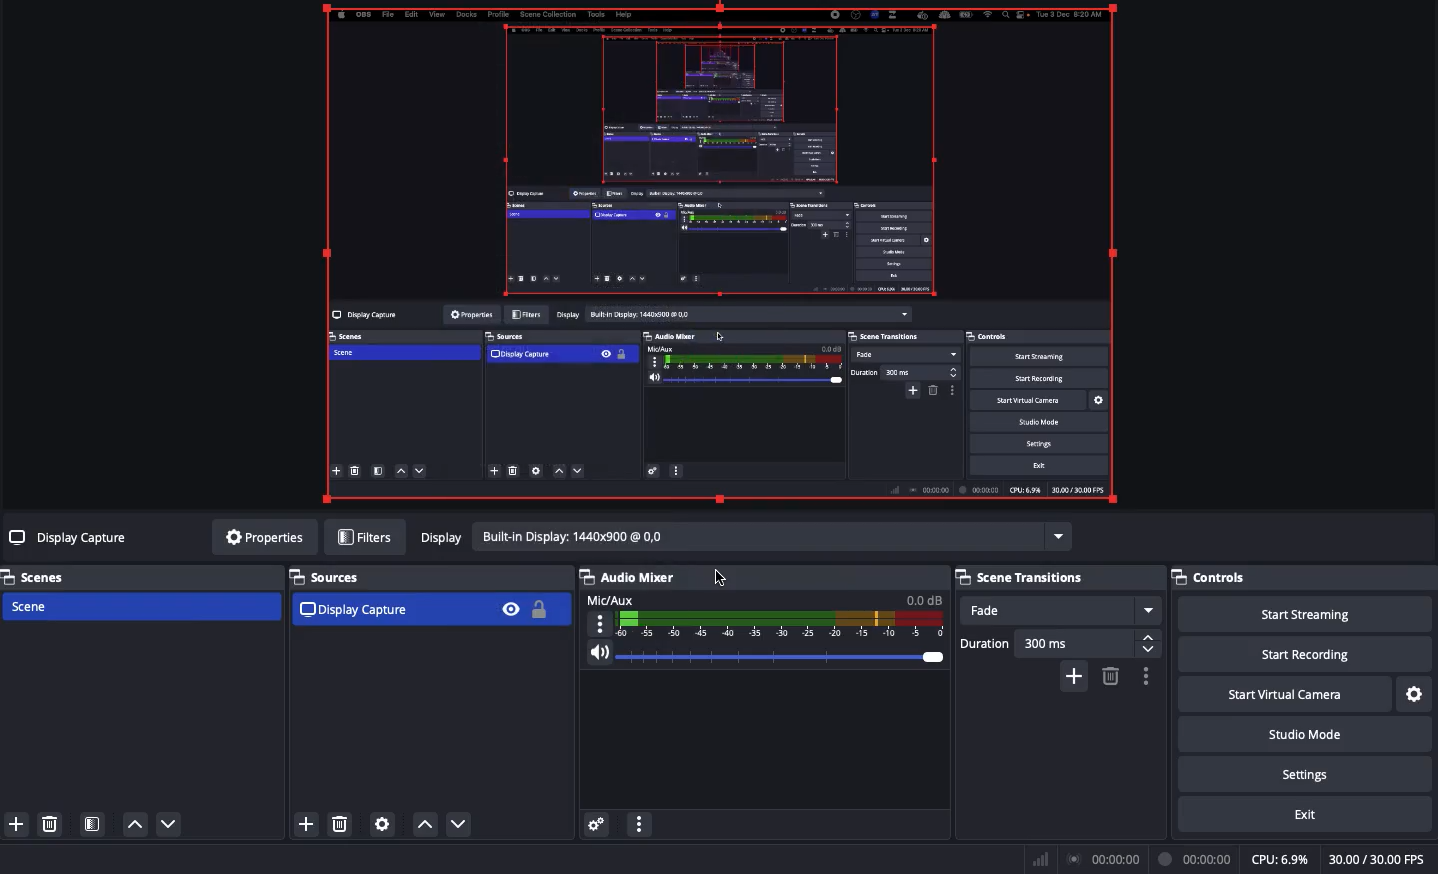 Image resolution: width=1438 pixels, height=874 pixels. What do you see at coordinates (1196, 857) in the screenshot?
I see `Recording` at bounding box center [1196, 857].